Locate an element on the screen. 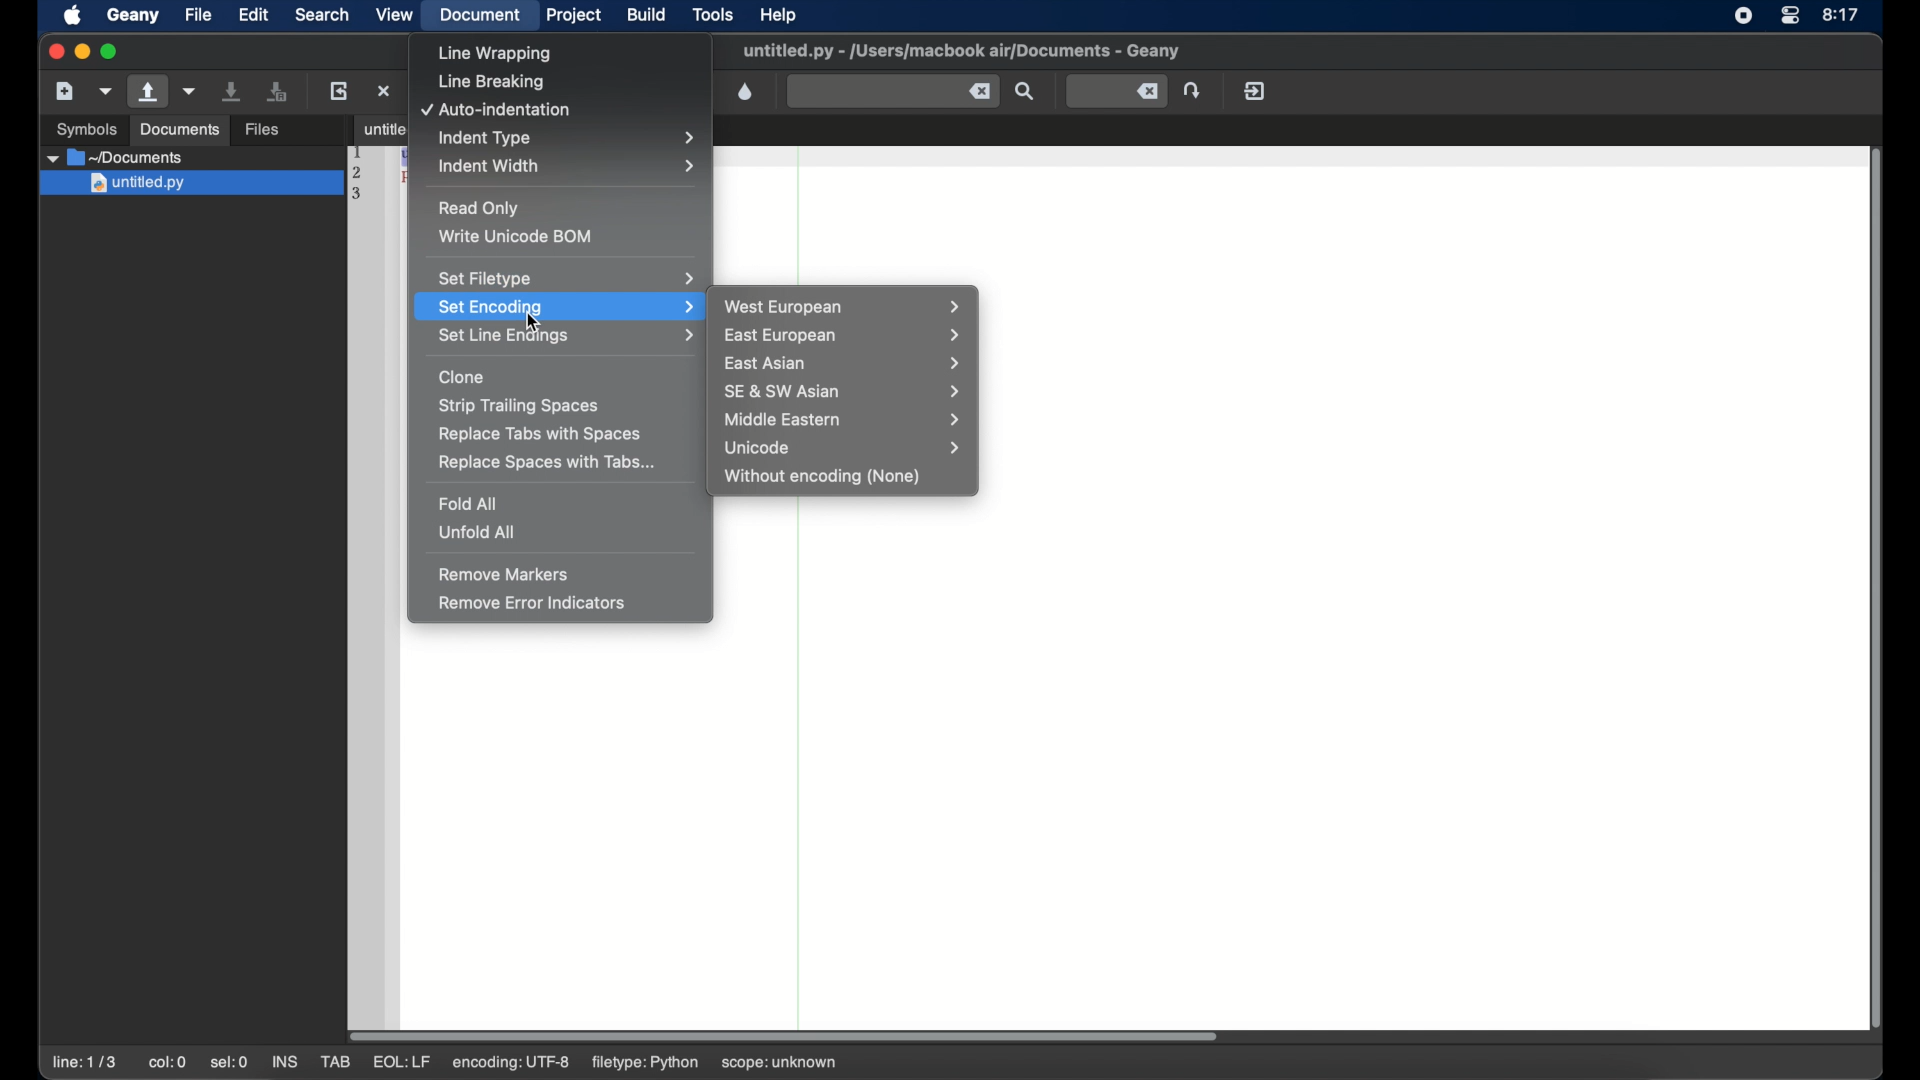 This screenshot has width=1920, height=1080. sel:0 is located at coordinates (229, 1064).